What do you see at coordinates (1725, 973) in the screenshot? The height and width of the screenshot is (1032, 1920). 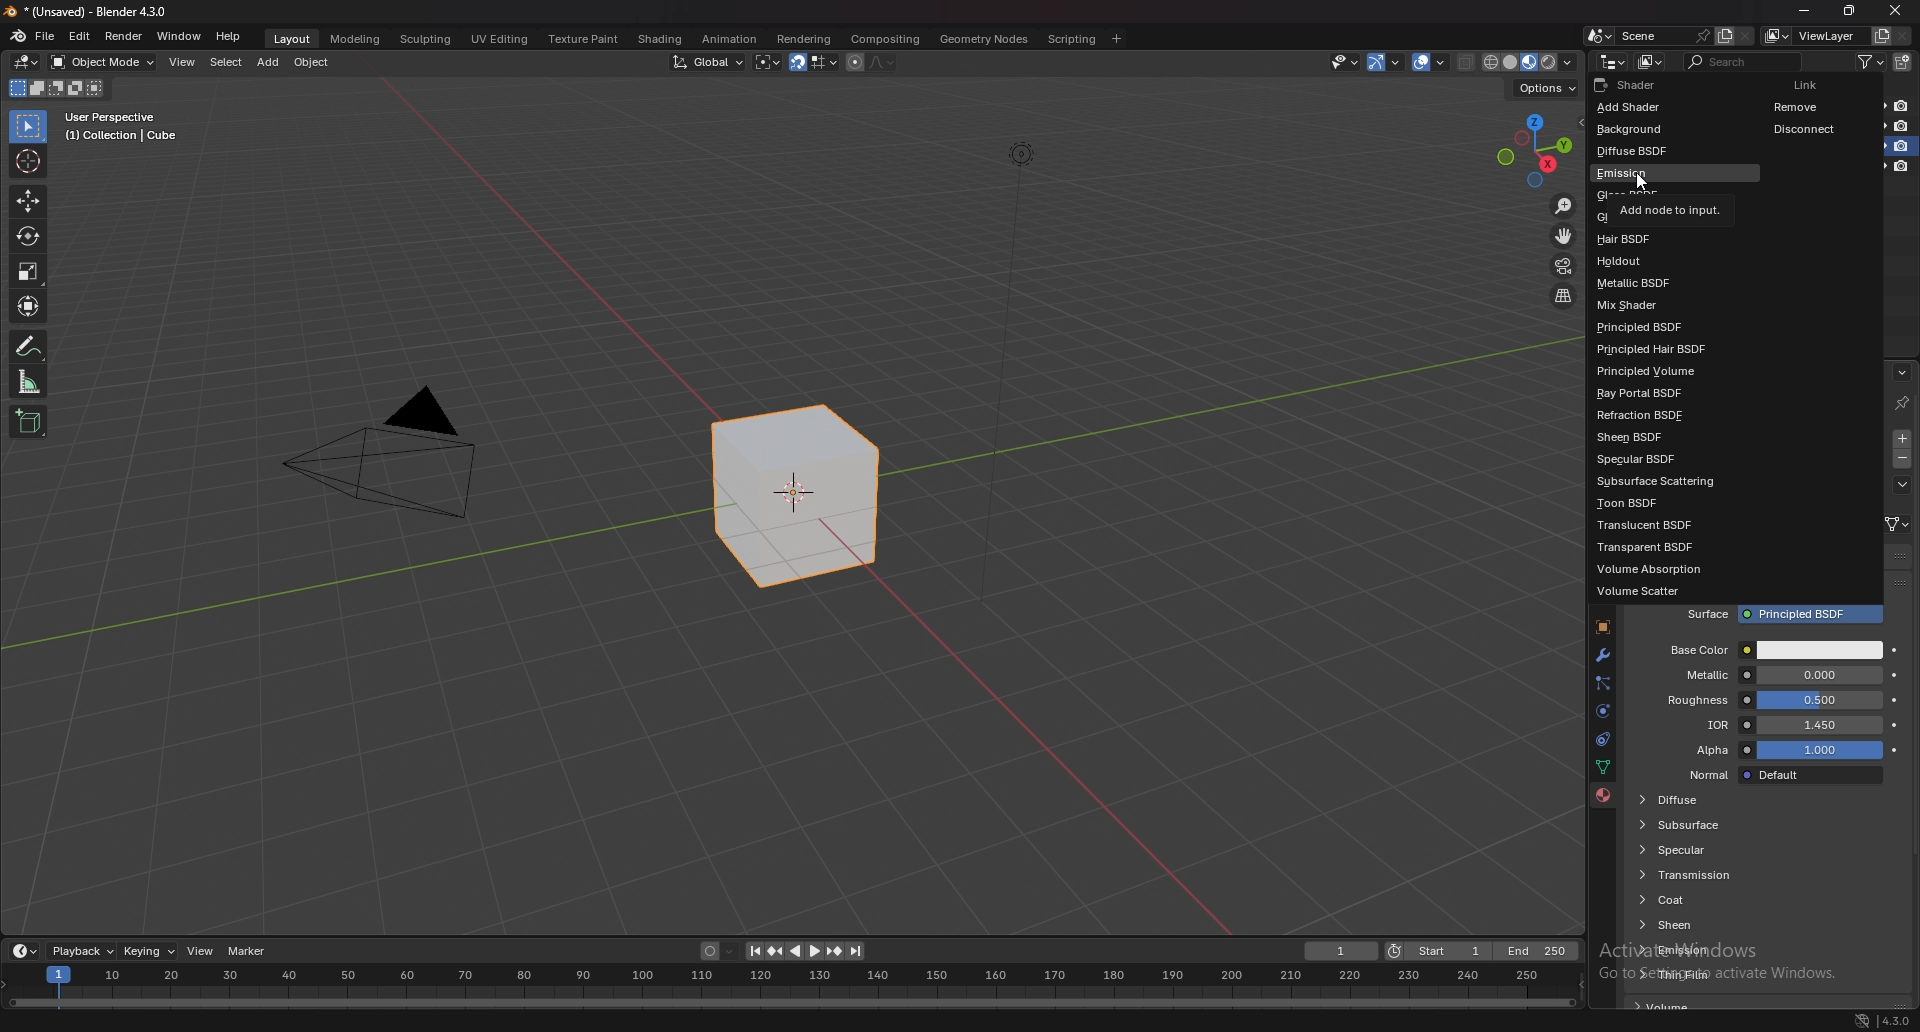 I see `thin film` at bounding box center [1725, 973].